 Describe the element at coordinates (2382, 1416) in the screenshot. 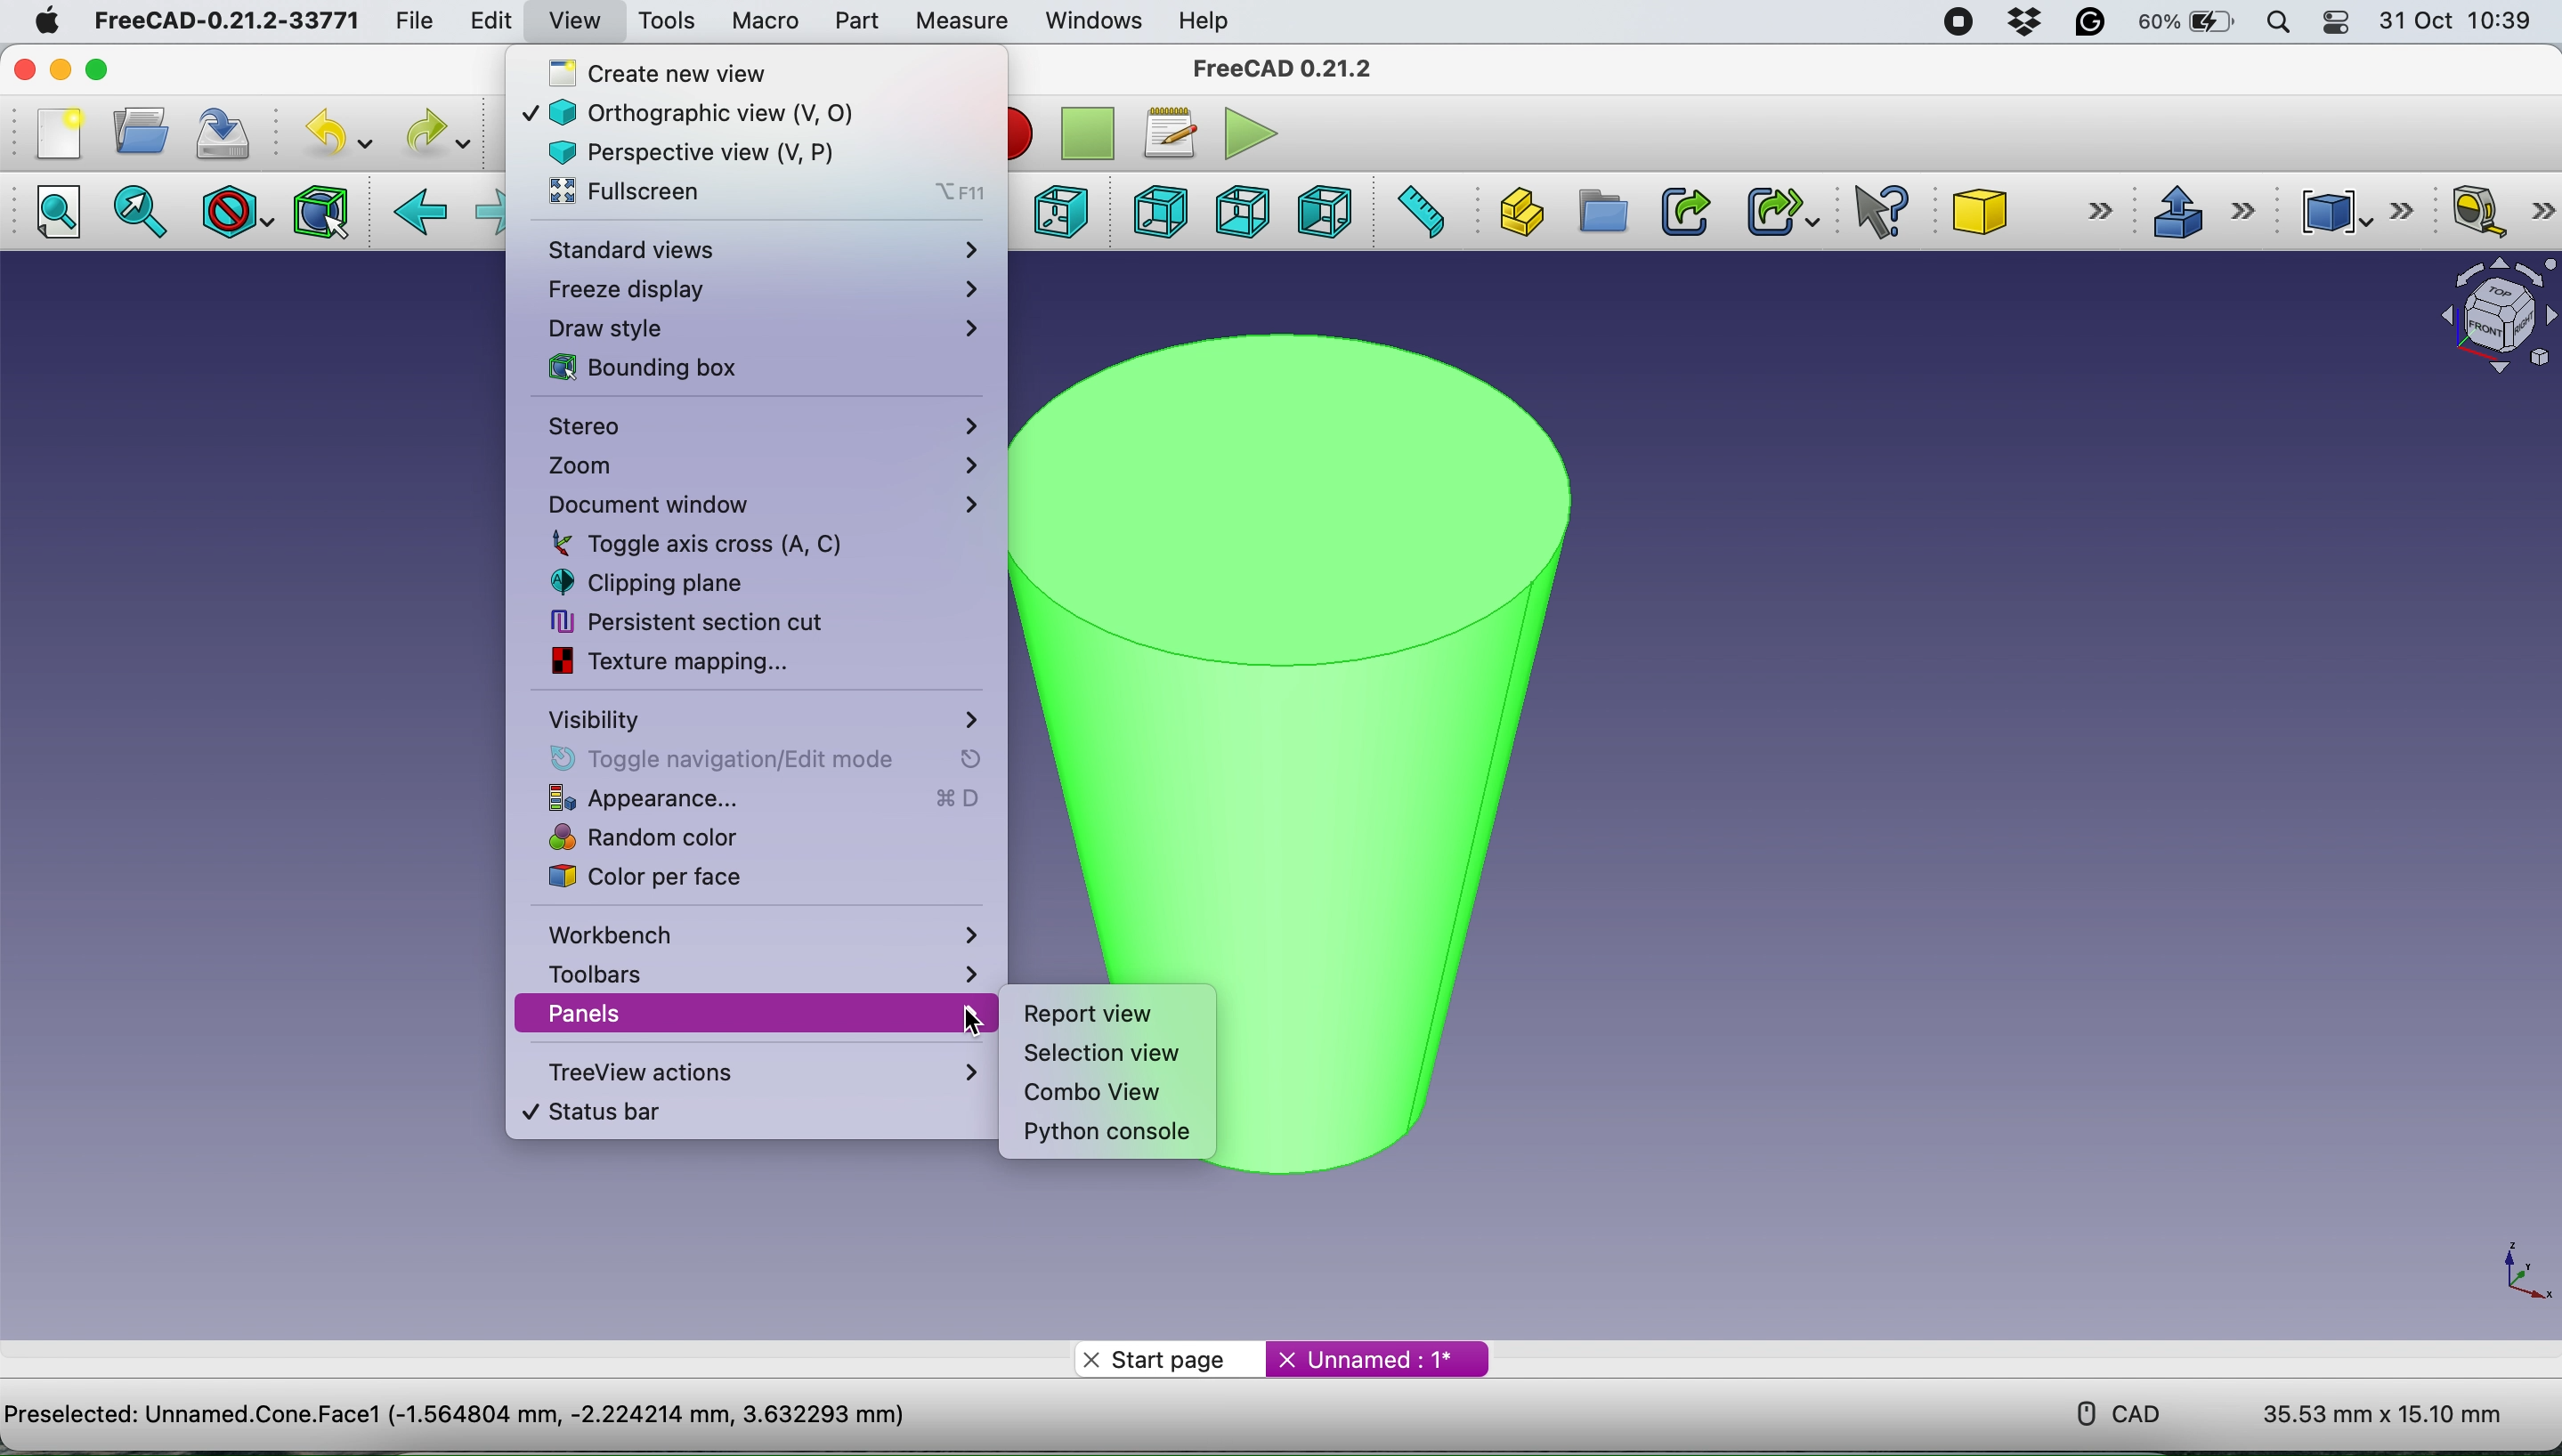

I see `dimensions` at that location.